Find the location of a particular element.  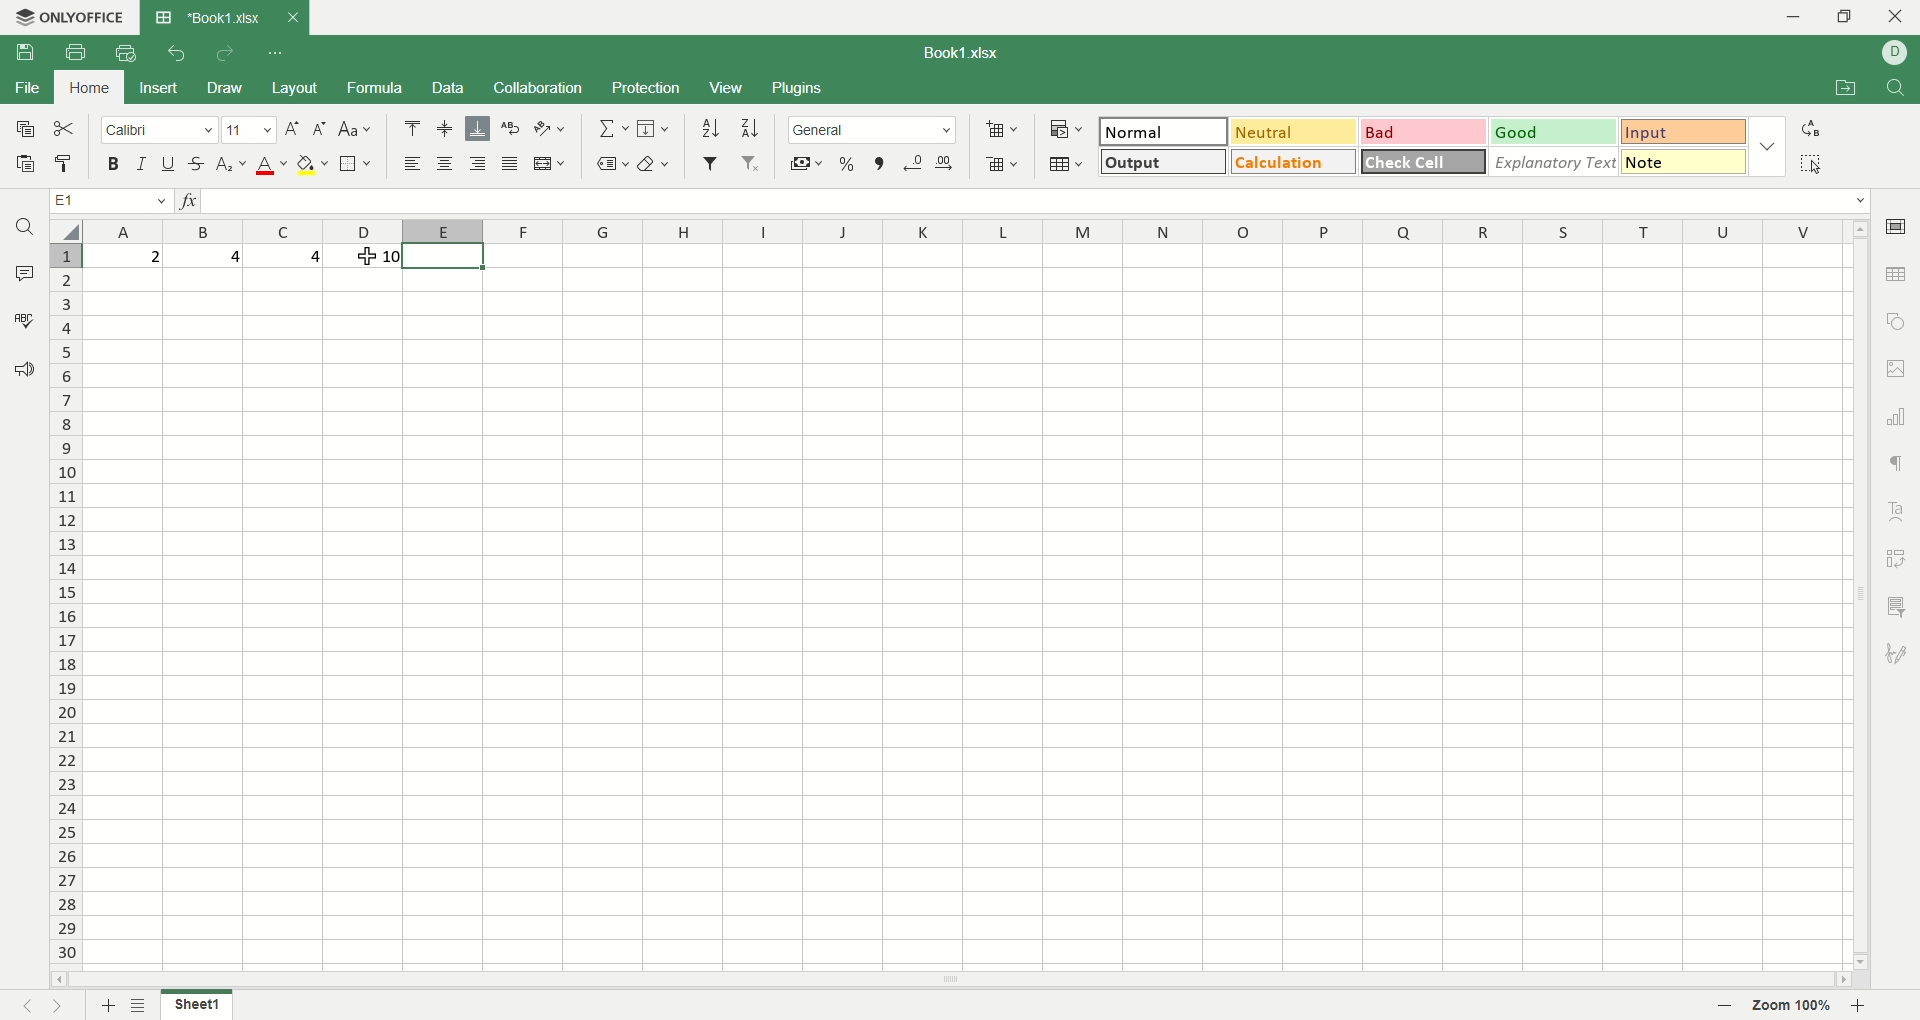

formula bar is located at coordinates (1039, 200).